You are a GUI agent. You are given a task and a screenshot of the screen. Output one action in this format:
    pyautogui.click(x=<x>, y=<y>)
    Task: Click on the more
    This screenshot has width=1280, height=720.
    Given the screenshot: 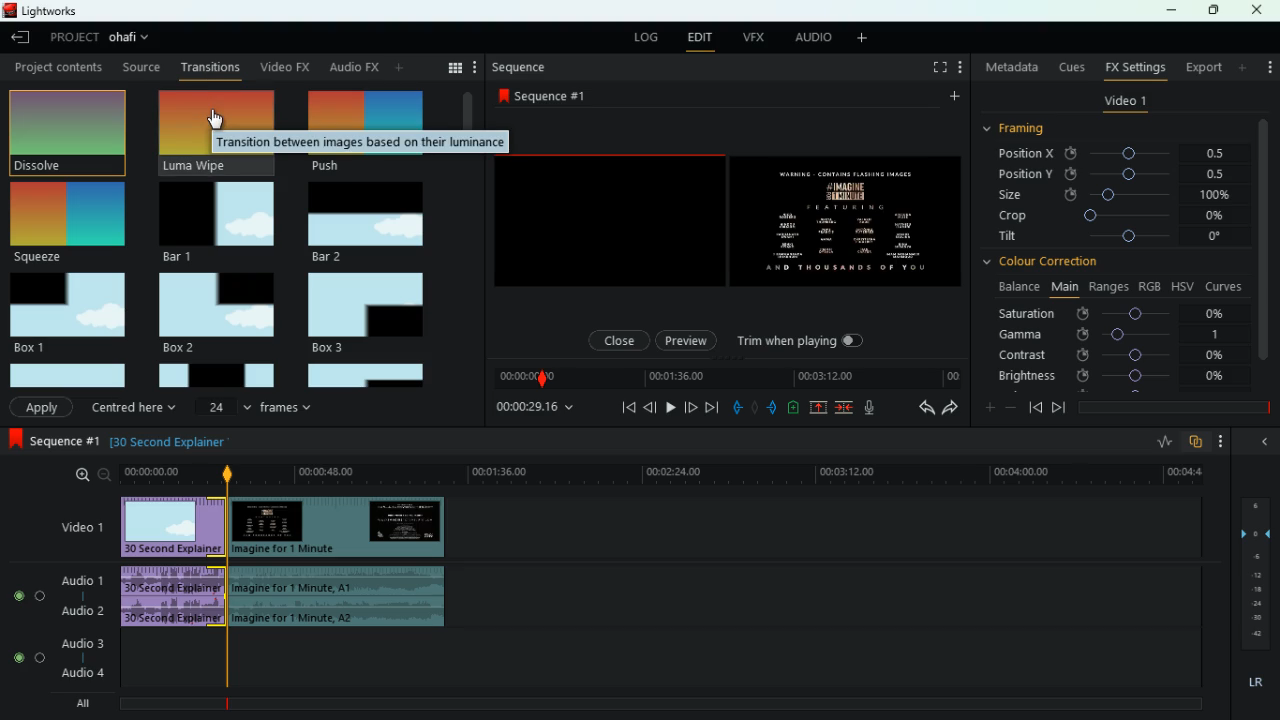 What is the action you would take?
    pyautogui.click(x=1226, y=441)
    